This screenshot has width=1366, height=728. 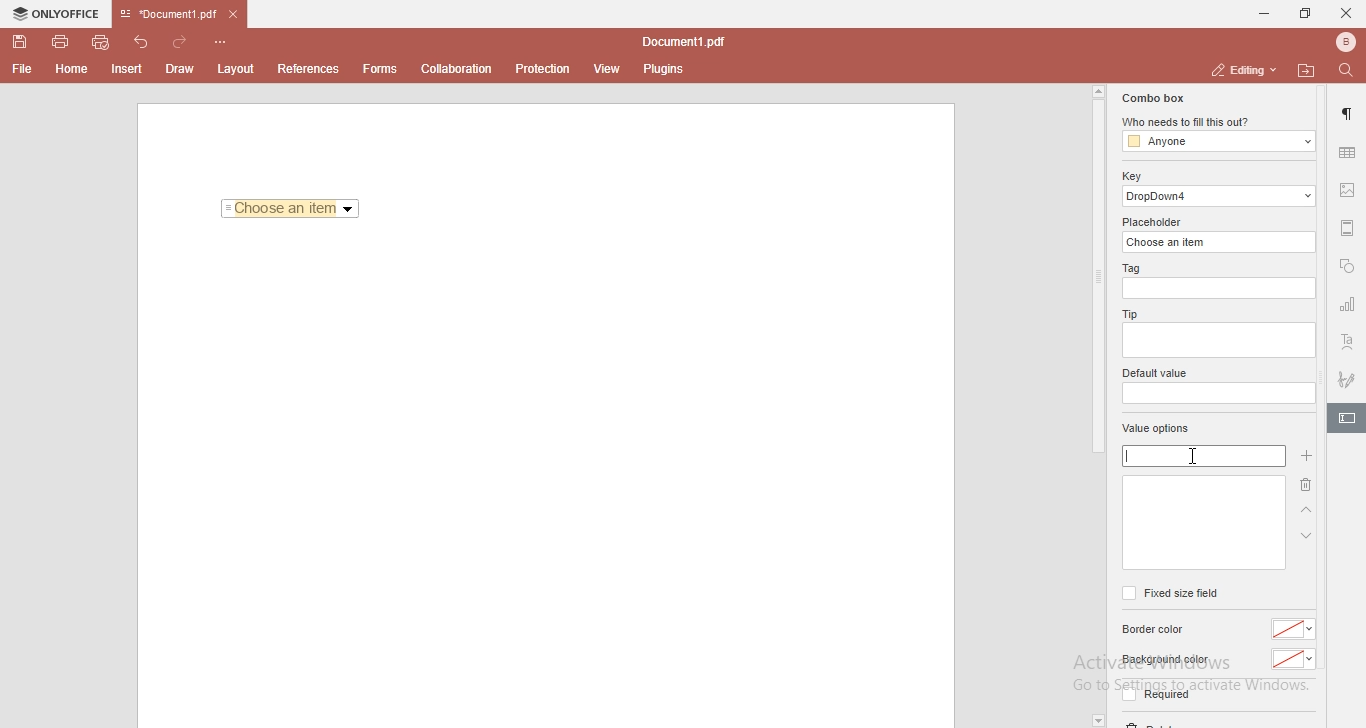 I want to click on color dropdown, so click(x=1296, y=629).